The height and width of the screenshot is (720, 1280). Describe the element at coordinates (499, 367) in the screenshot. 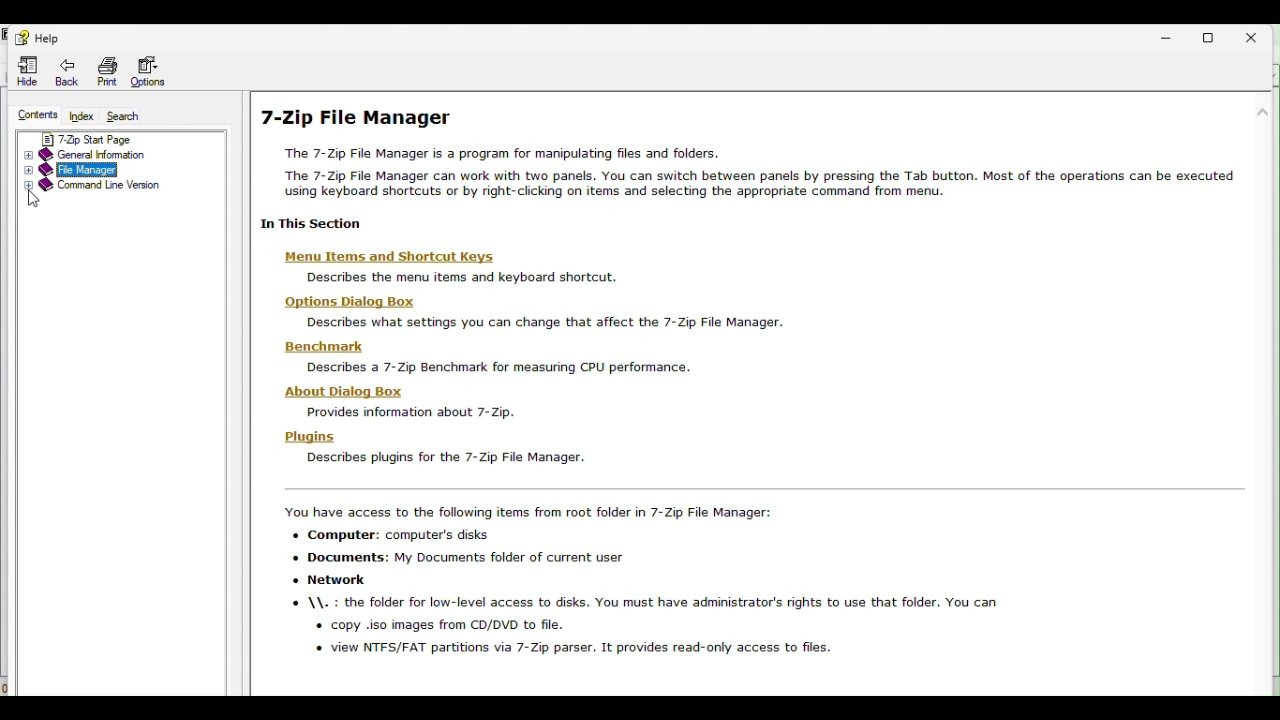

I see `Describes a 7-Zip Benchmark for measunng CPU performance.` at that location.